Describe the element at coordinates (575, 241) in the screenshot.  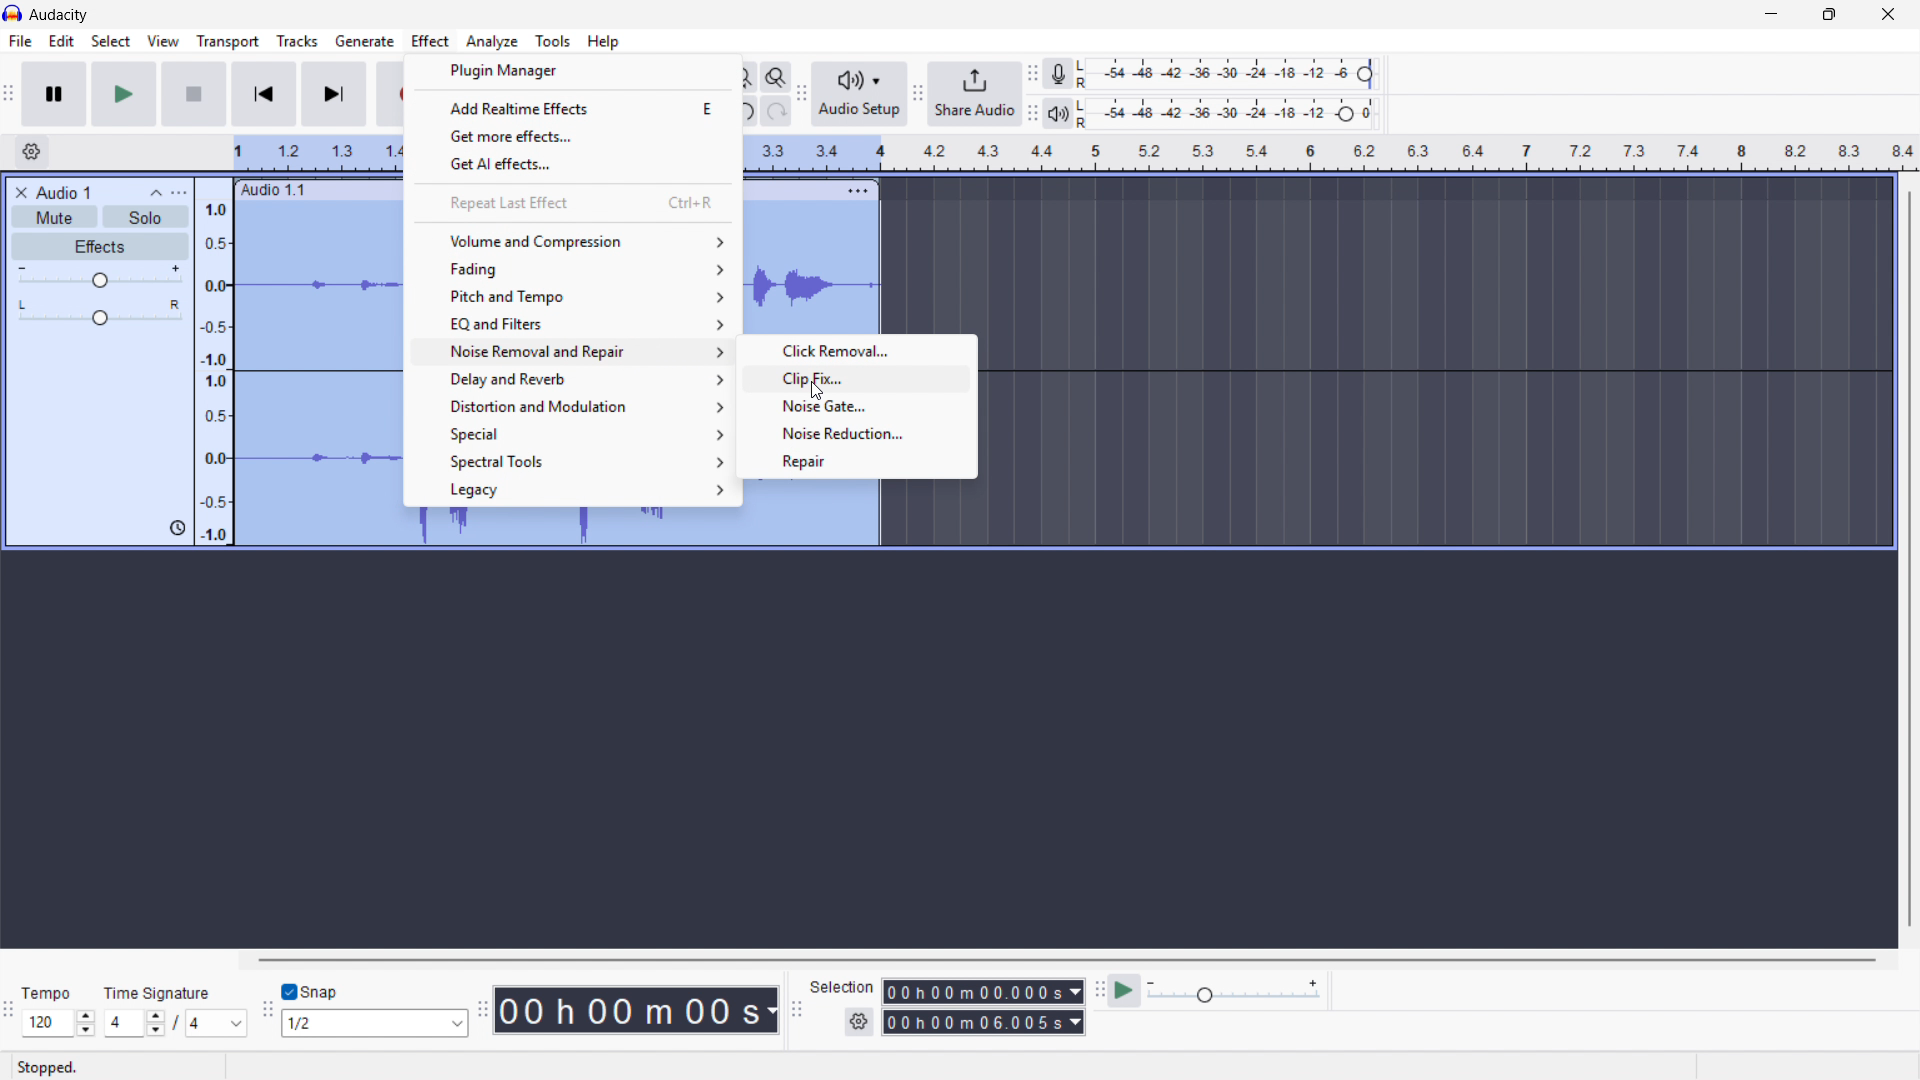
I see `Volume and compression ` at that location.